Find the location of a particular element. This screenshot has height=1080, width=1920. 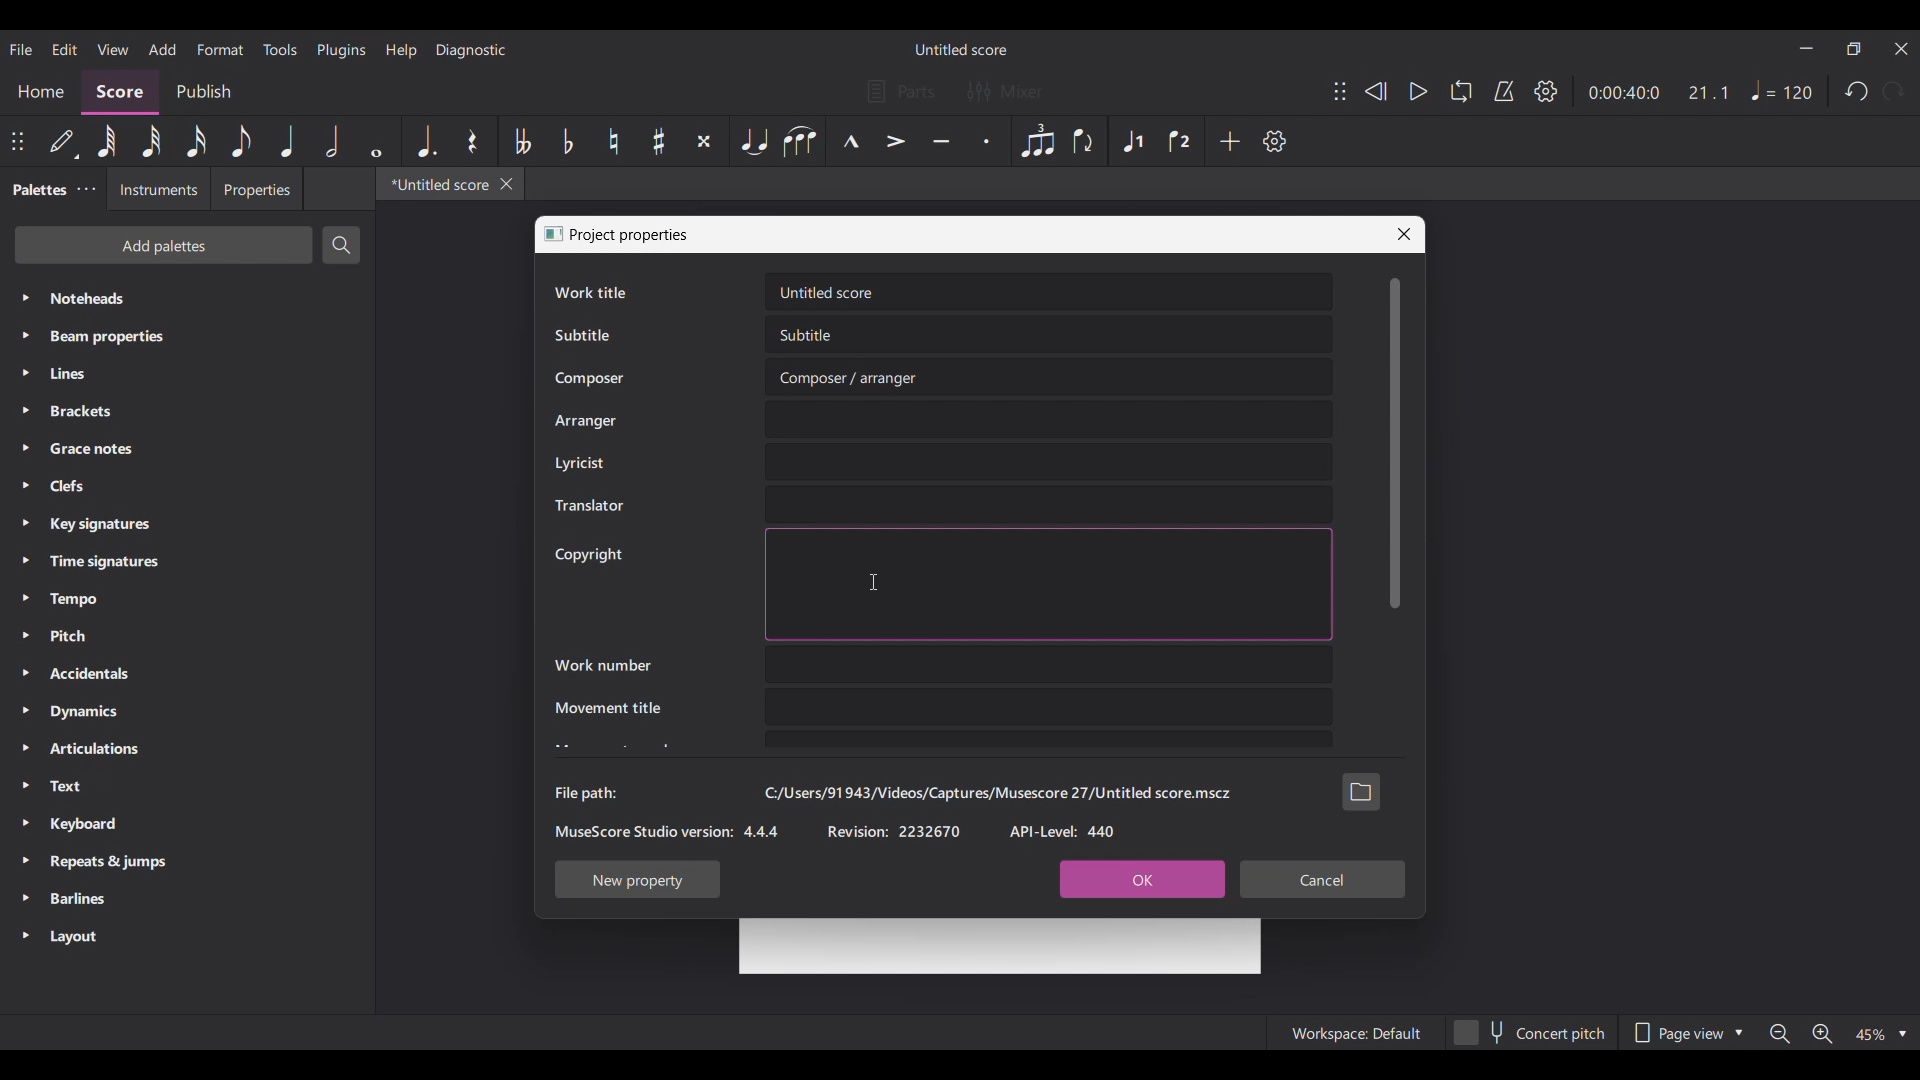

Show in smaller tab is located at coordinates (1854, 48).